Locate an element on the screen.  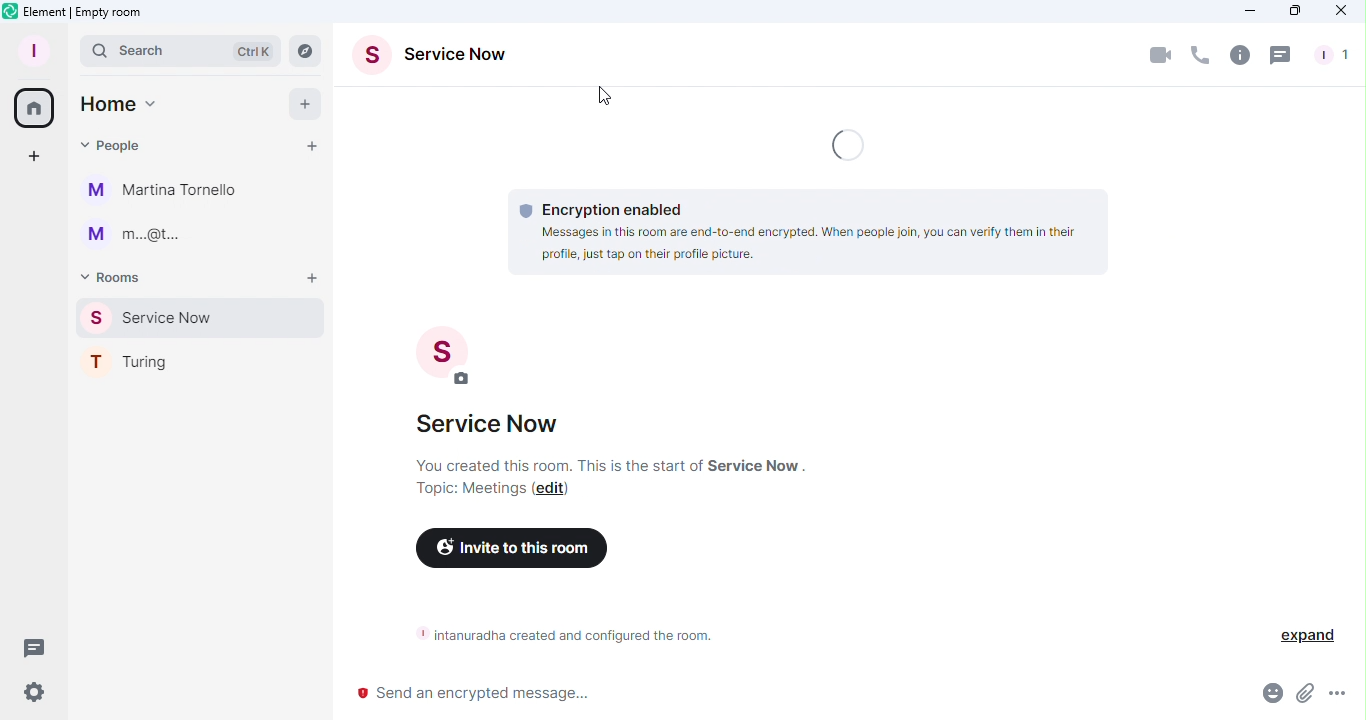
Threads is located at coordinates (30, 645).